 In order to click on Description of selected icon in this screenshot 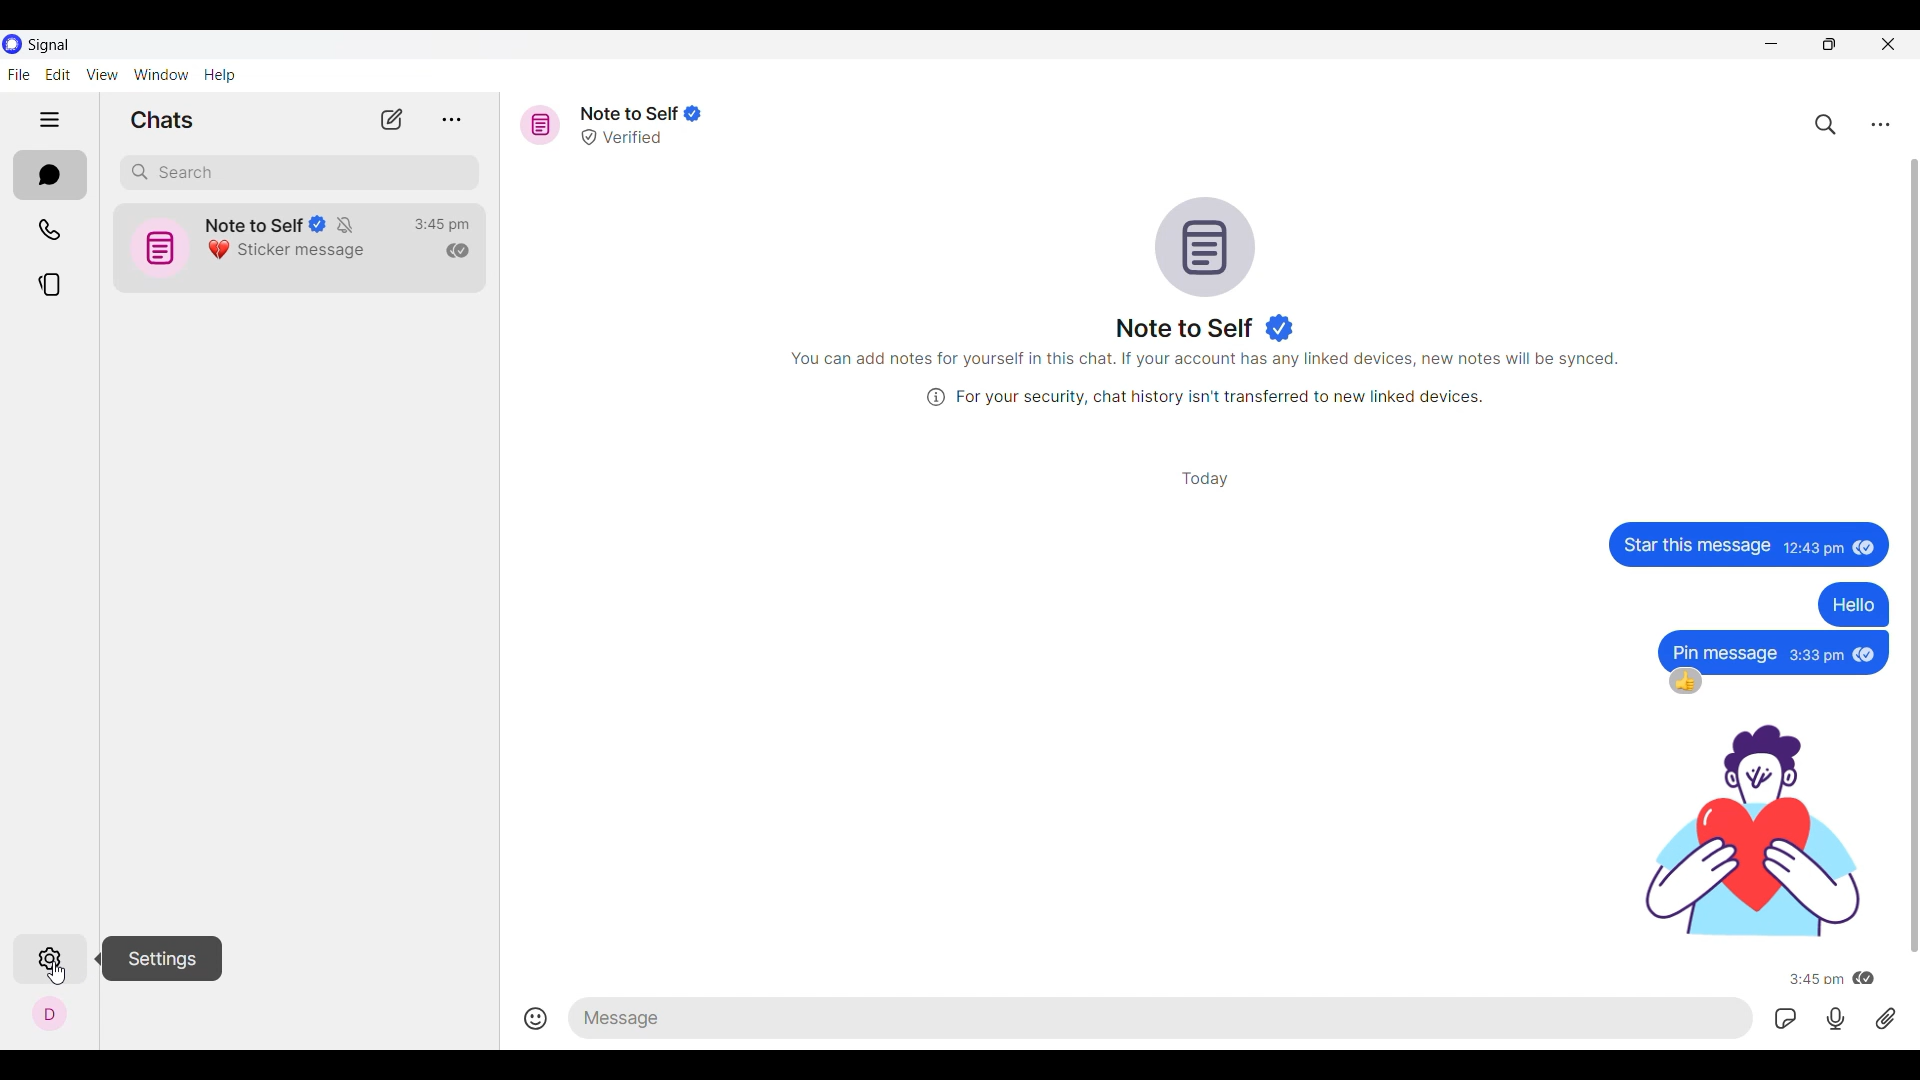, I will do `click(161, 959)`.